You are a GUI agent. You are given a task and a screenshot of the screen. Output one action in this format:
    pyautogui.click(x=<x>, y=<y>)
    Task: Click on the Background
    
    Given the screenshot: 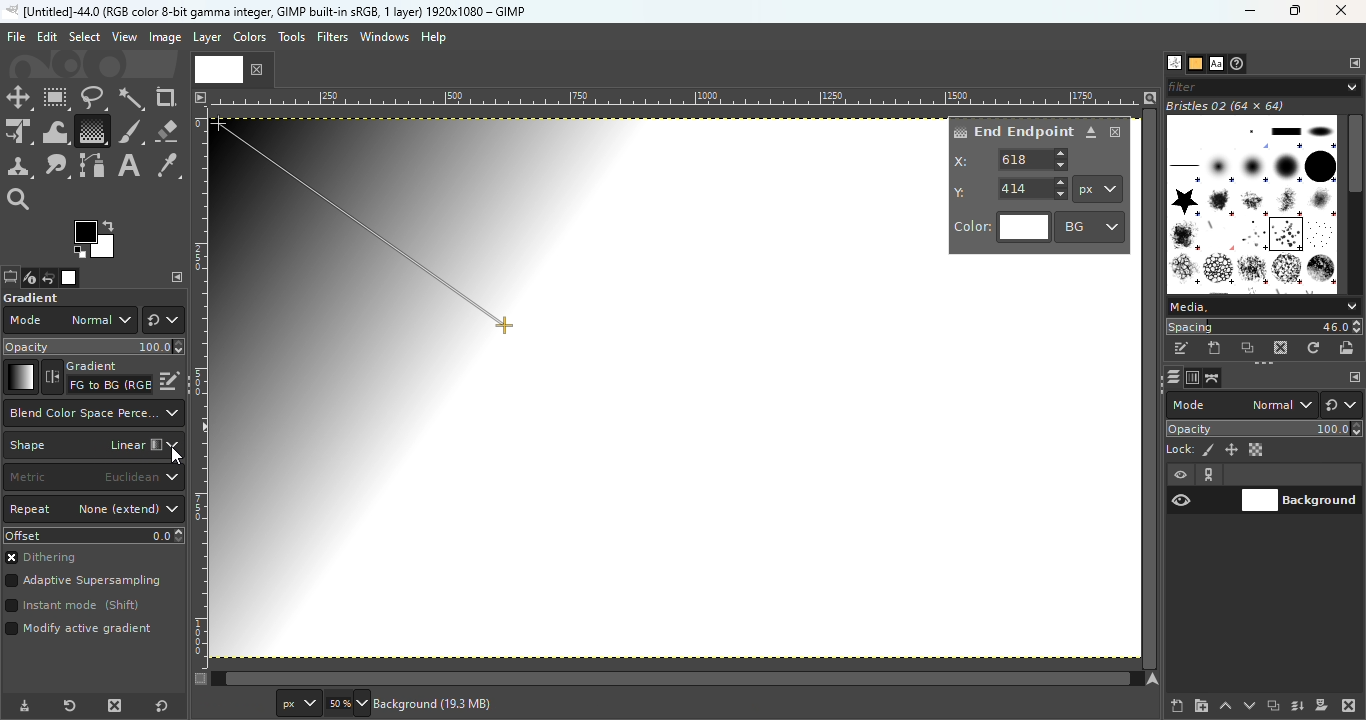 What is the action you would take?
    pyautogui.click(x=1300, y=498)
    